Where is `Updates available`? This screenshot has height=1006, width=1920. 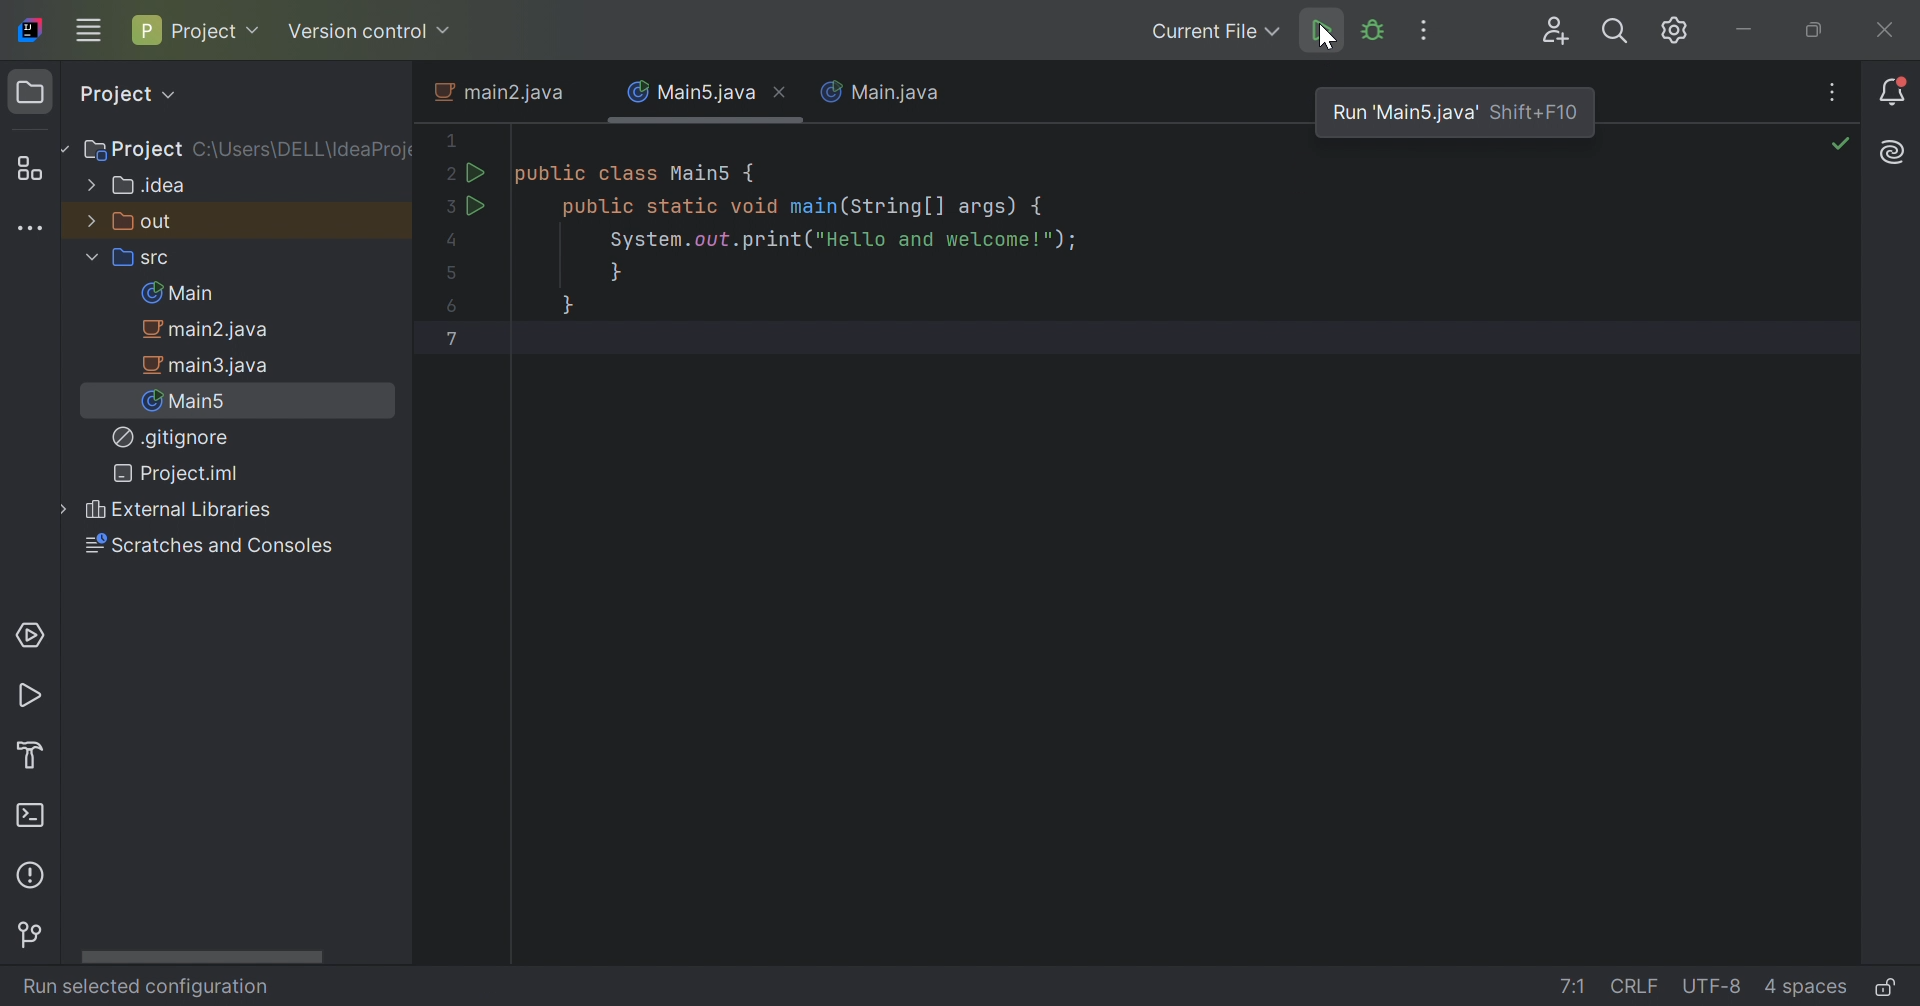
Updates available is located at coordinates (1675, 30).